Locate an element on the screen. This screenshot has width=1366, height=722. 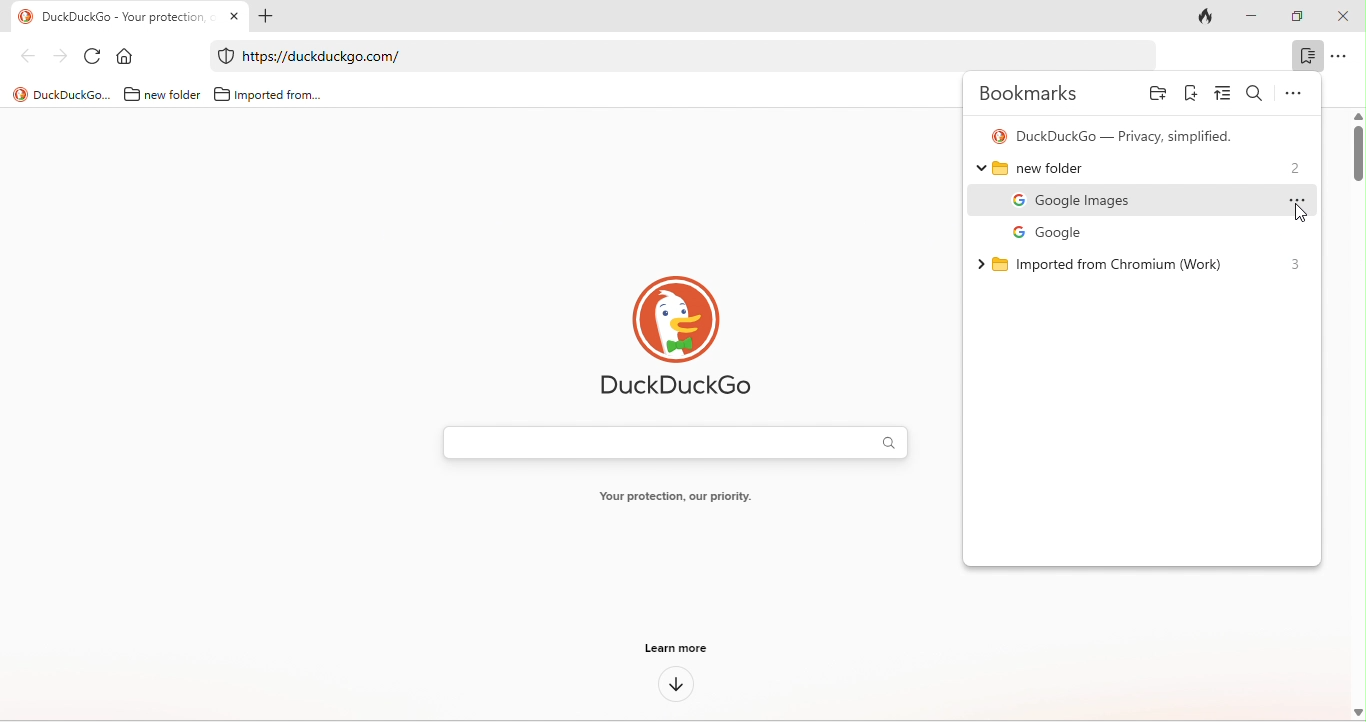
learn more is located at coordinates (677, 651).